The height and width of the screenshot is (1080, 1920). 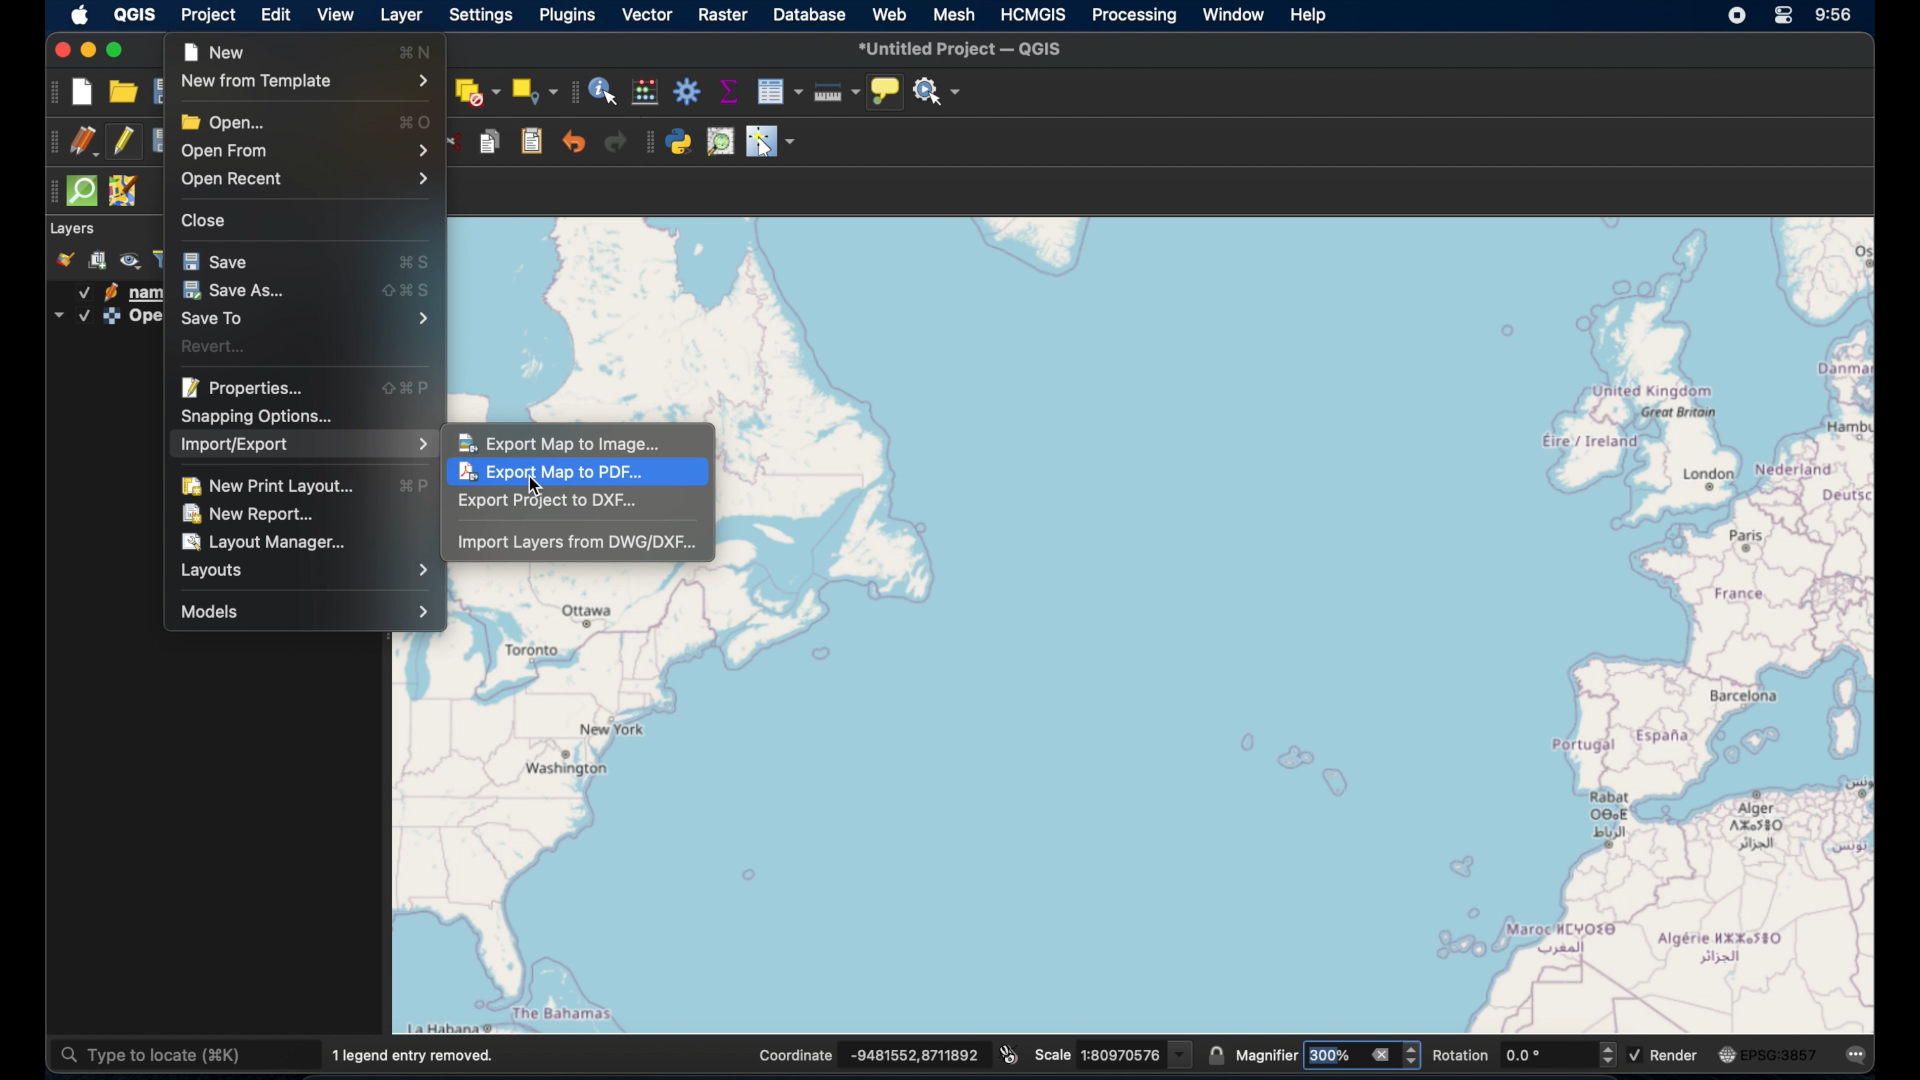 I want to click on redo, so click(x=617, y=145).